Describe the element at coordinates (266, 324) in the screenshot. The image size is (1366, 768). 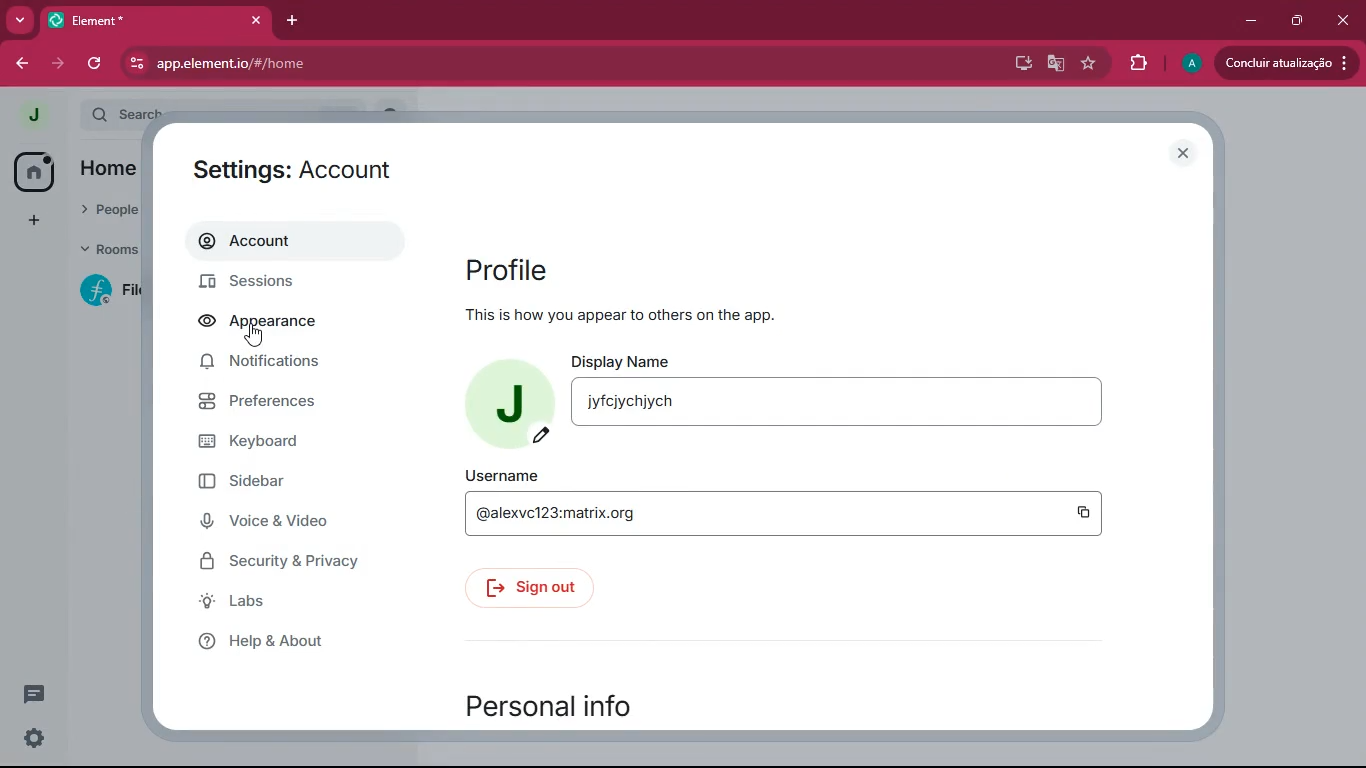
I see `appearance` at that location.